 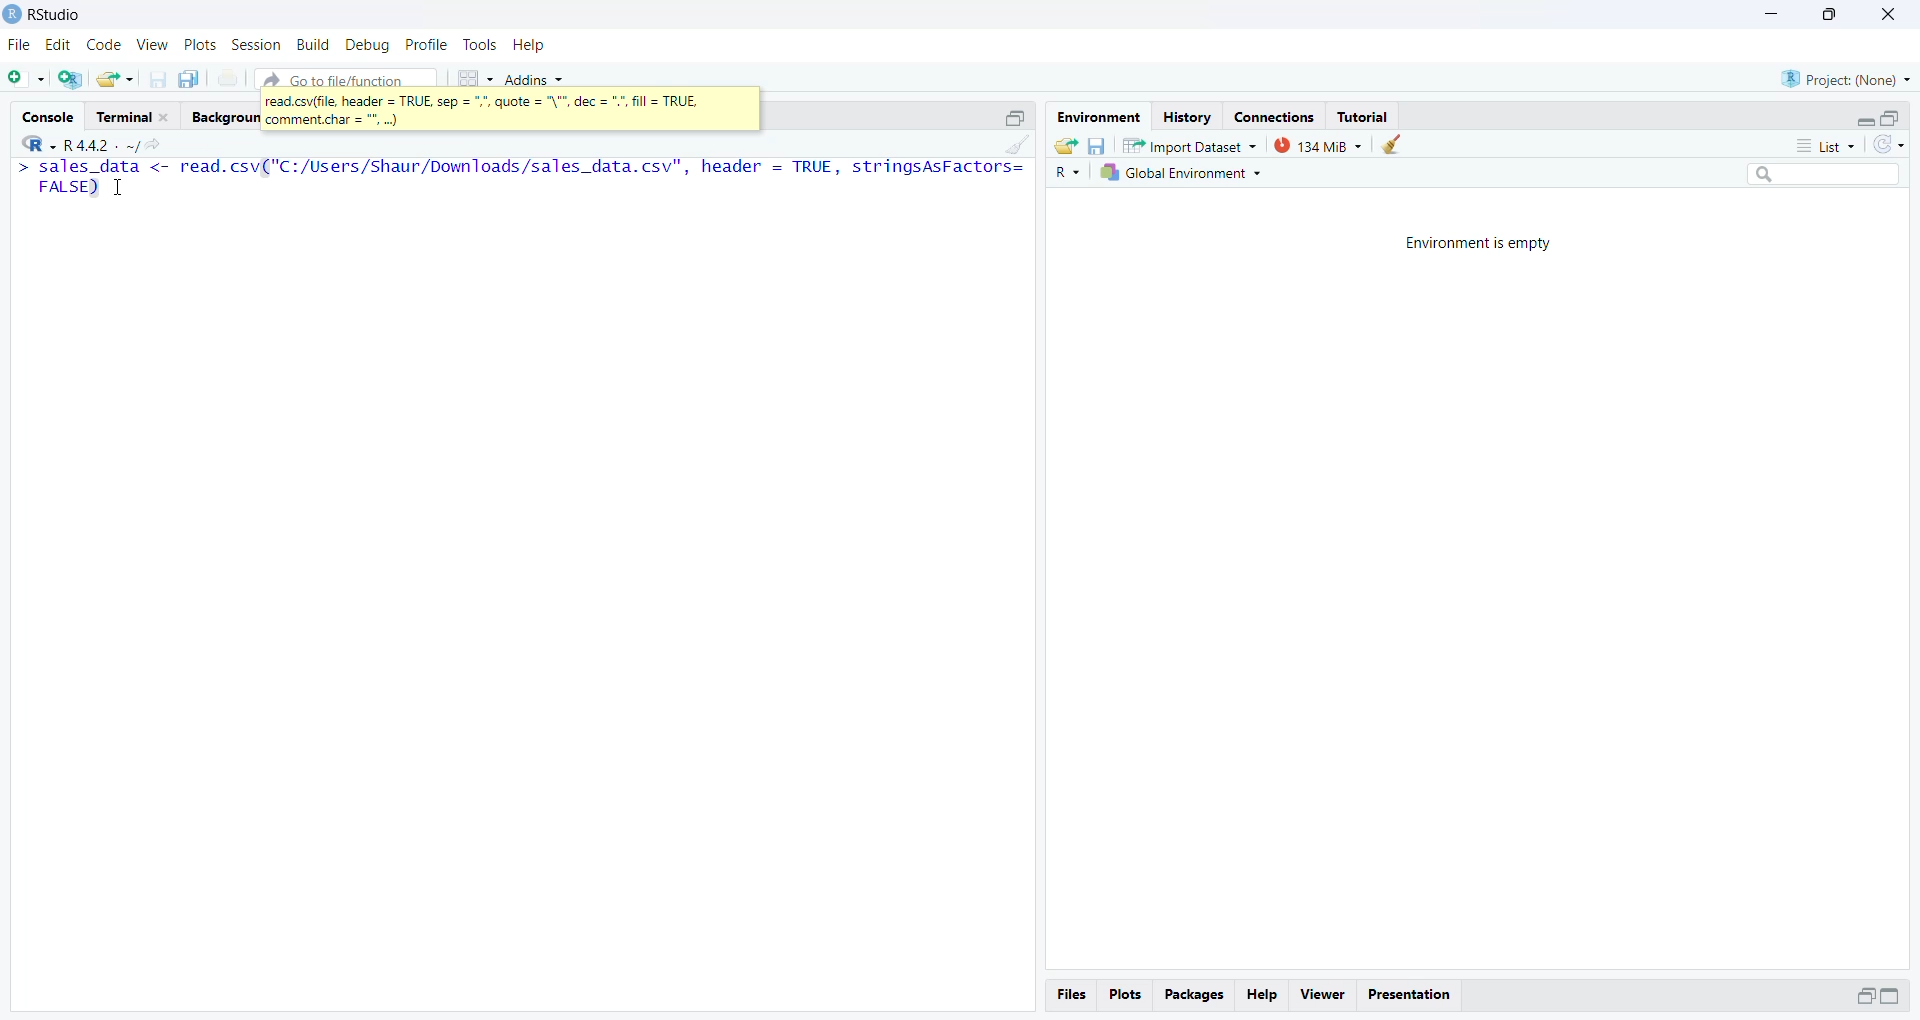 What do you see at coordinates (191, 80) in the screenshot?
I see `Save all open documents (CTRL + ALT + S)` at bounding box center [191, 80].